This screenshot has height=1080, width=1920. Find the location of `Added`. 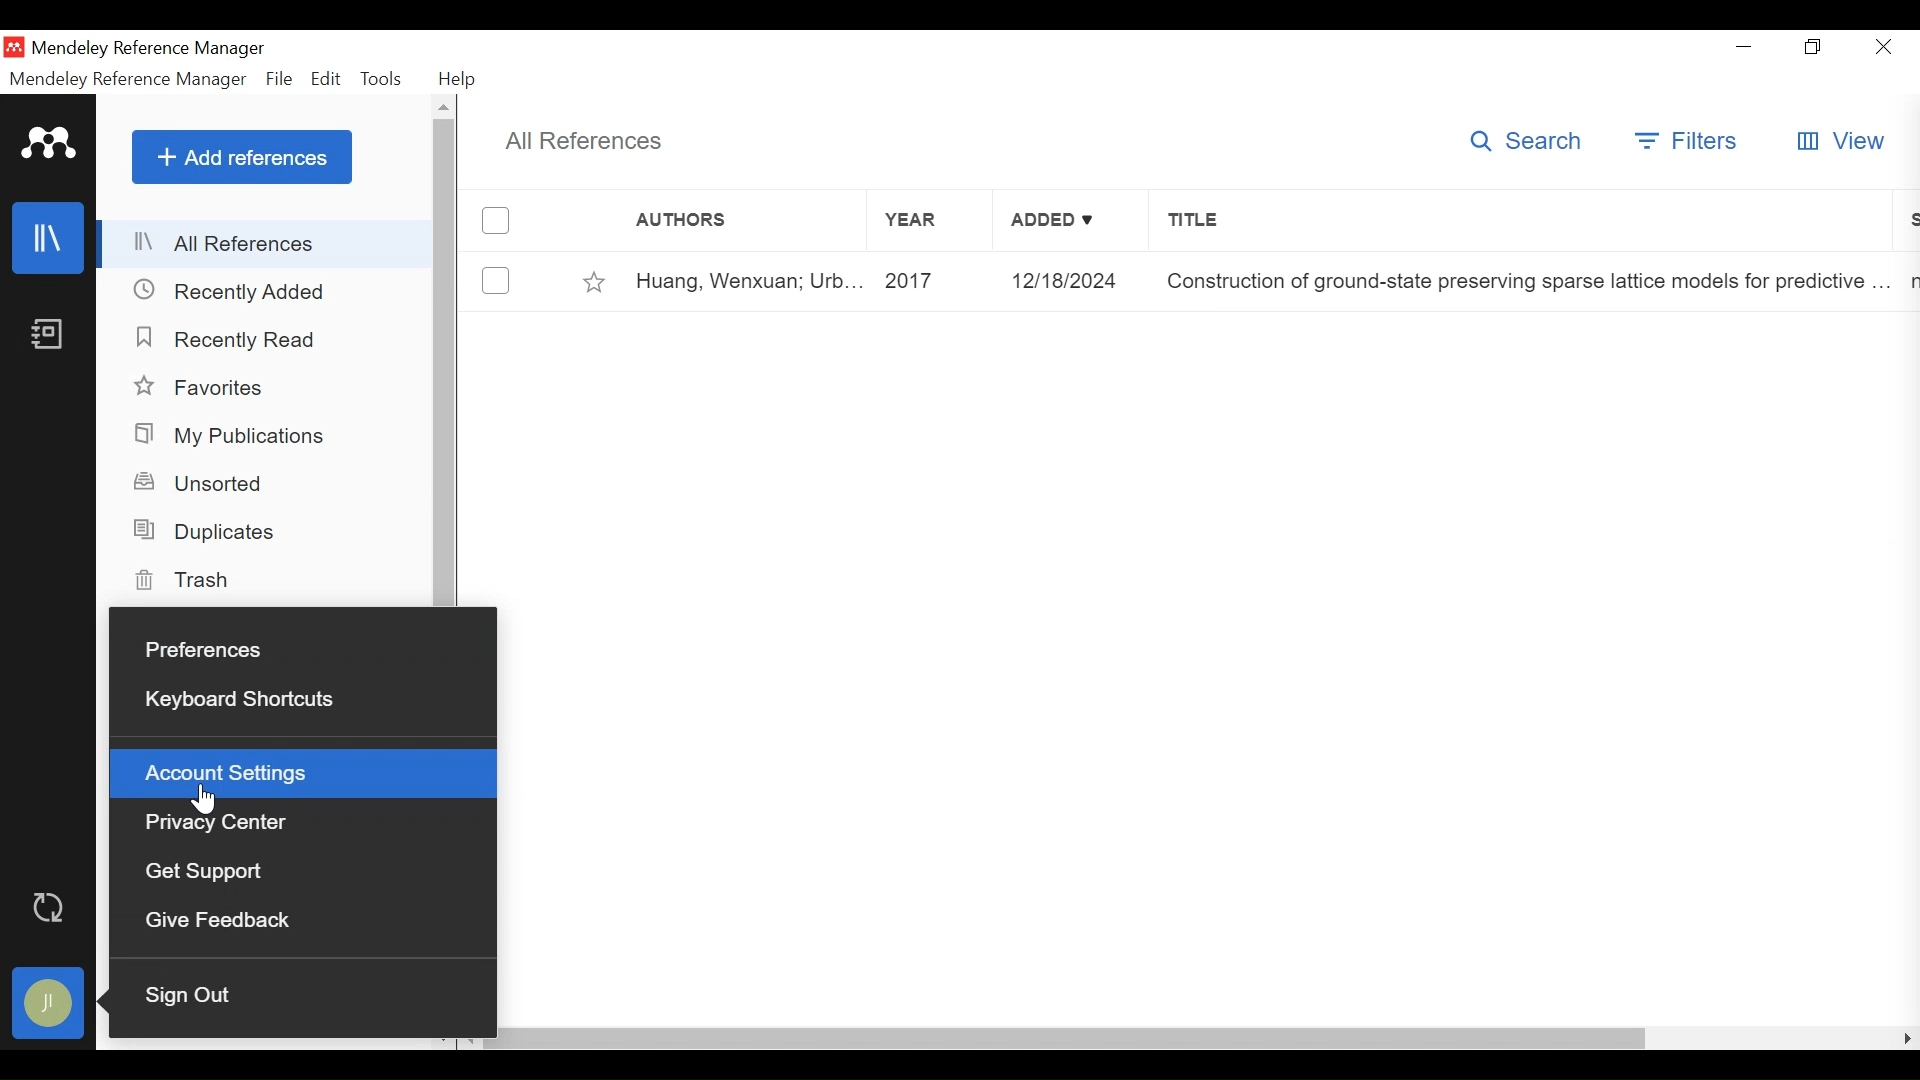

Added is located at coordinates (1073, 226).